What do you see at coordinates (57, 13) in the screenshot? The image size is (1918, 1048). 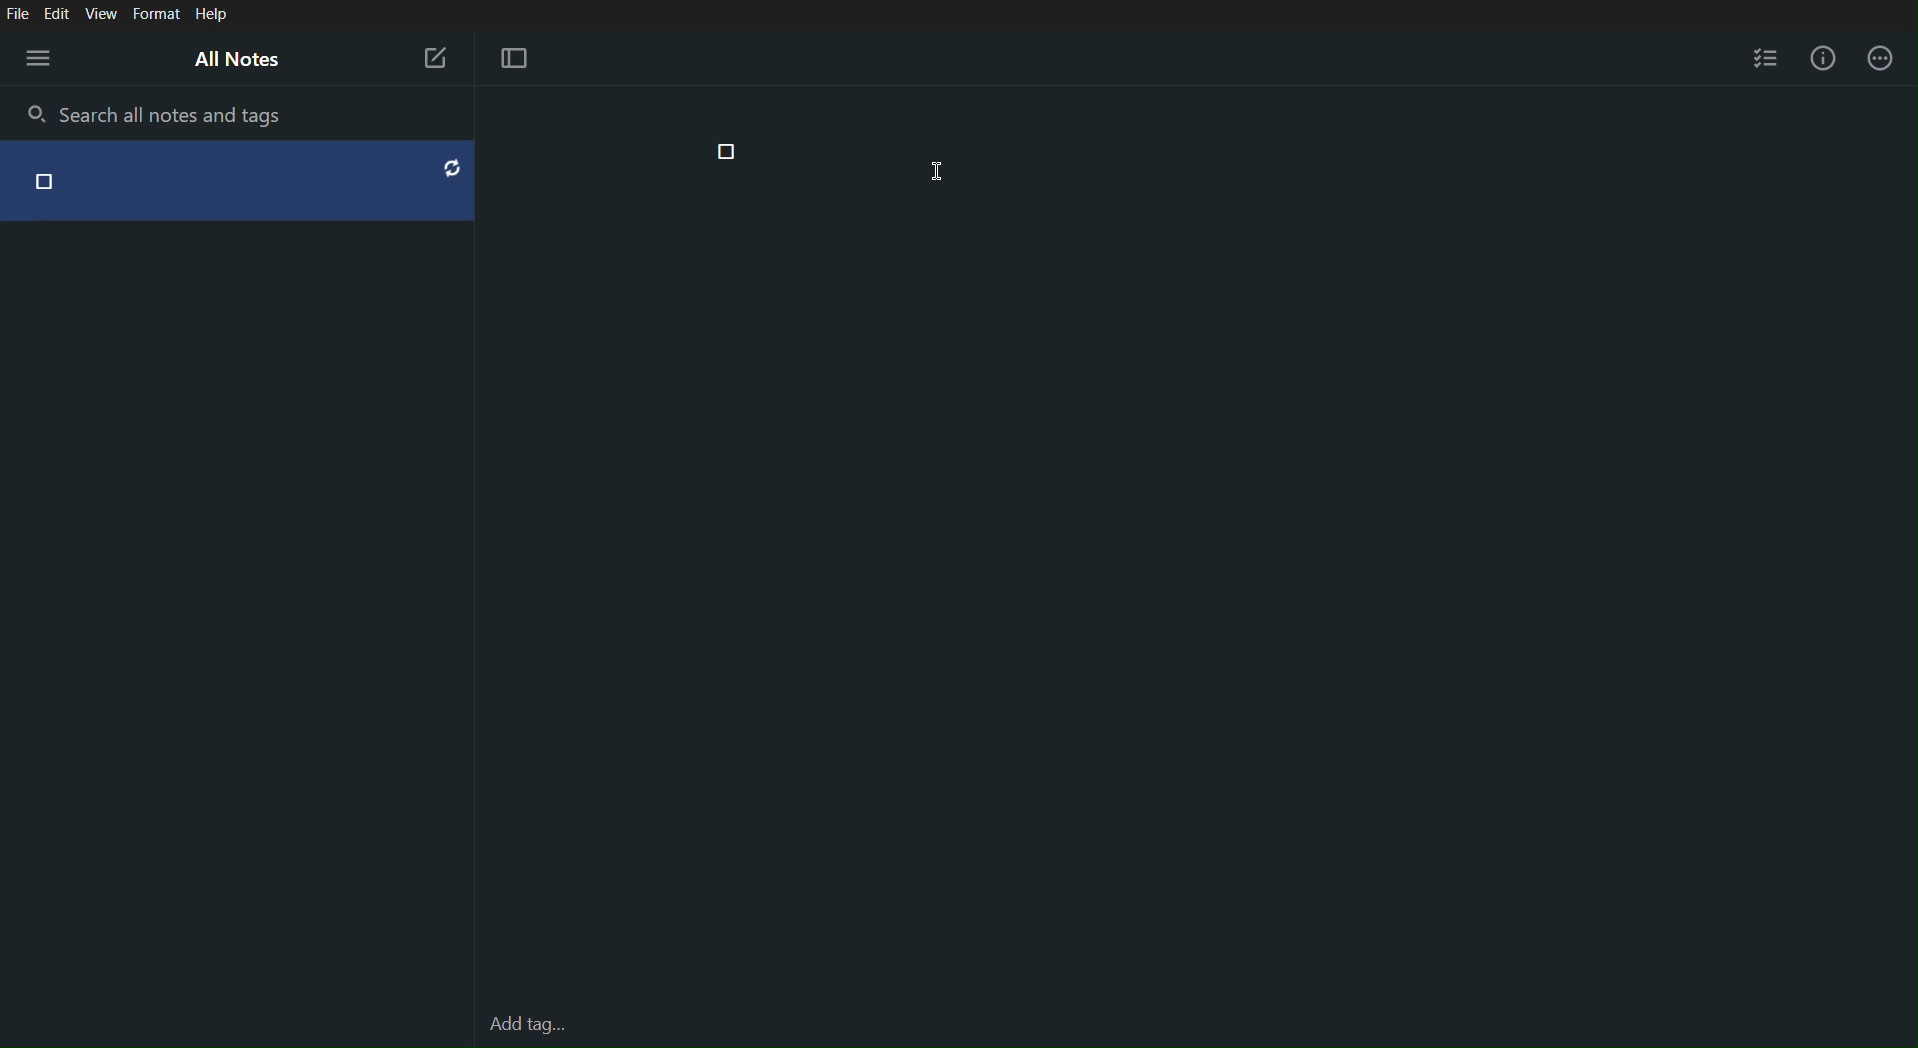 I see `Edit` at bounding box center [57, 13].